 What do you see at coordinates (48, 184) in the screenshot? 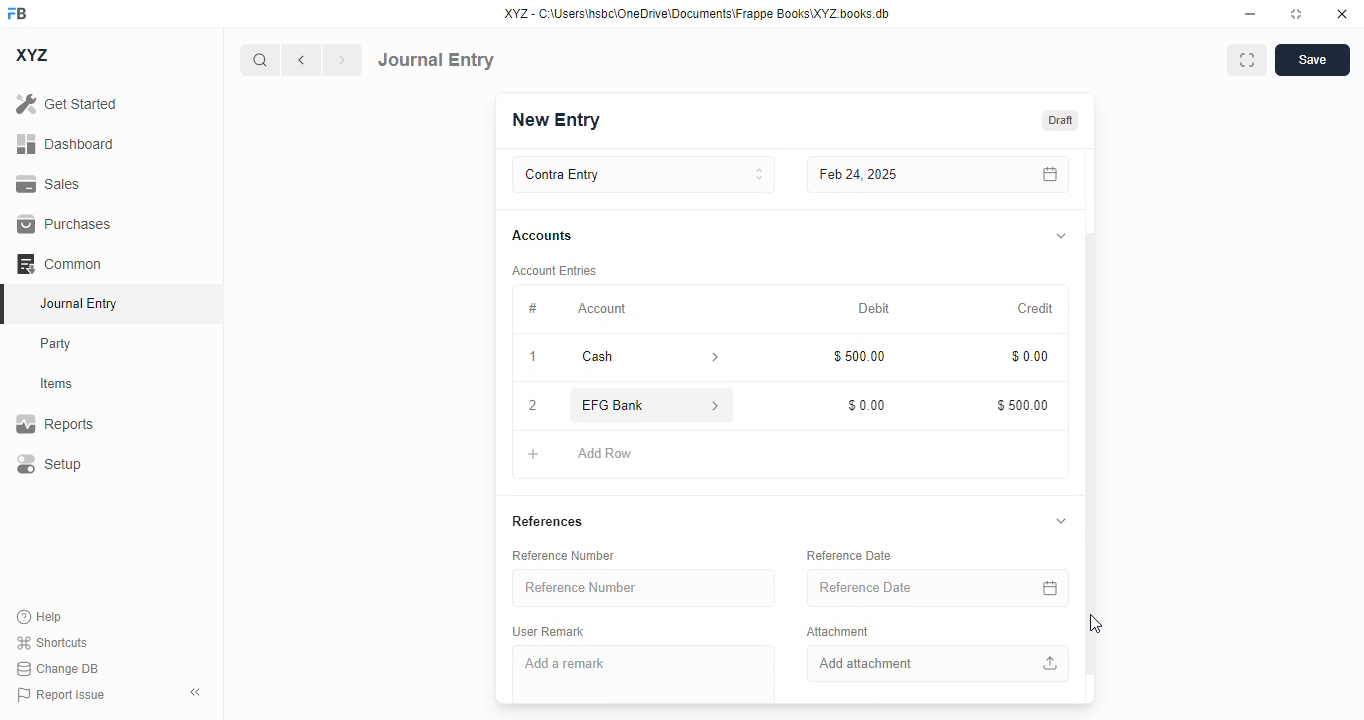
I see `sales` at bounding box center [48, 184].